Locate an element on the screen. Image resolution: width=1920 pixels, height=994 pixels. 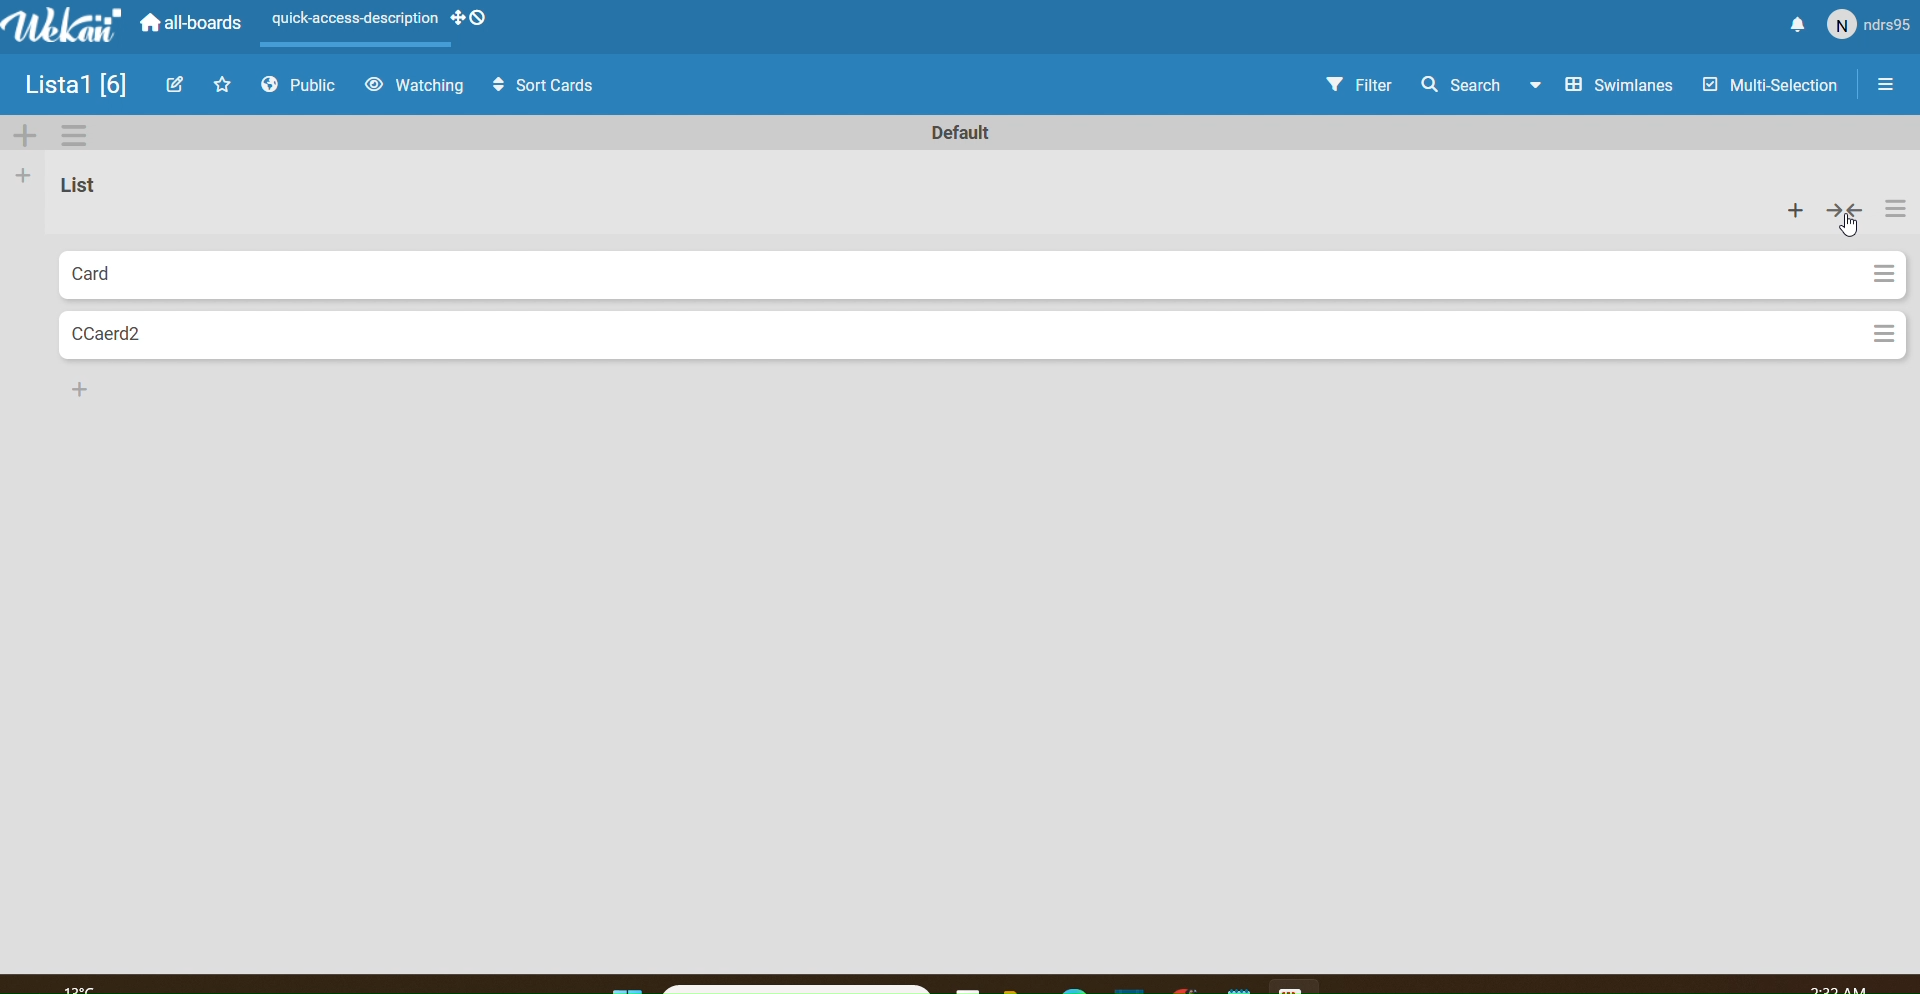
collapse is located at coordinates (1851, 212).